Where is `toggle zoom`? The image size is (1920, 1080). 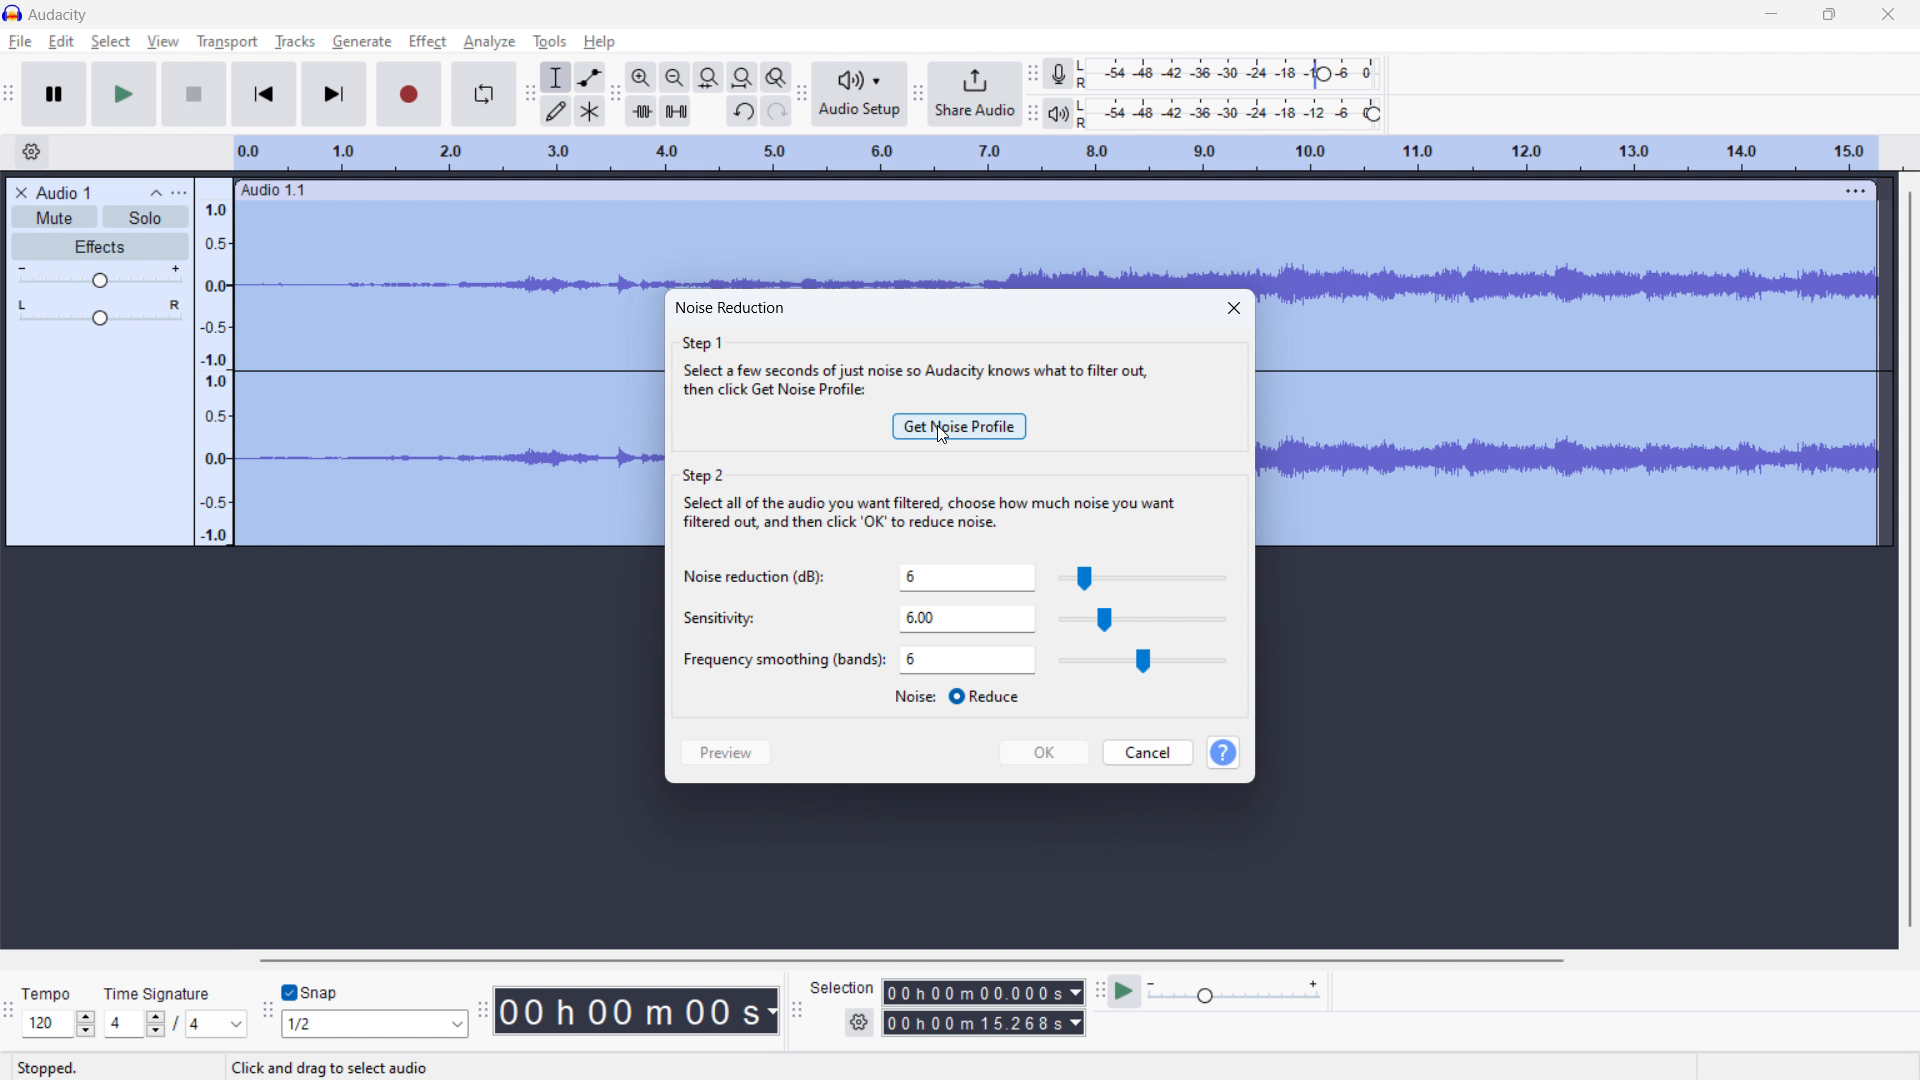 toggle zoom is located at coordinates (776, 77).